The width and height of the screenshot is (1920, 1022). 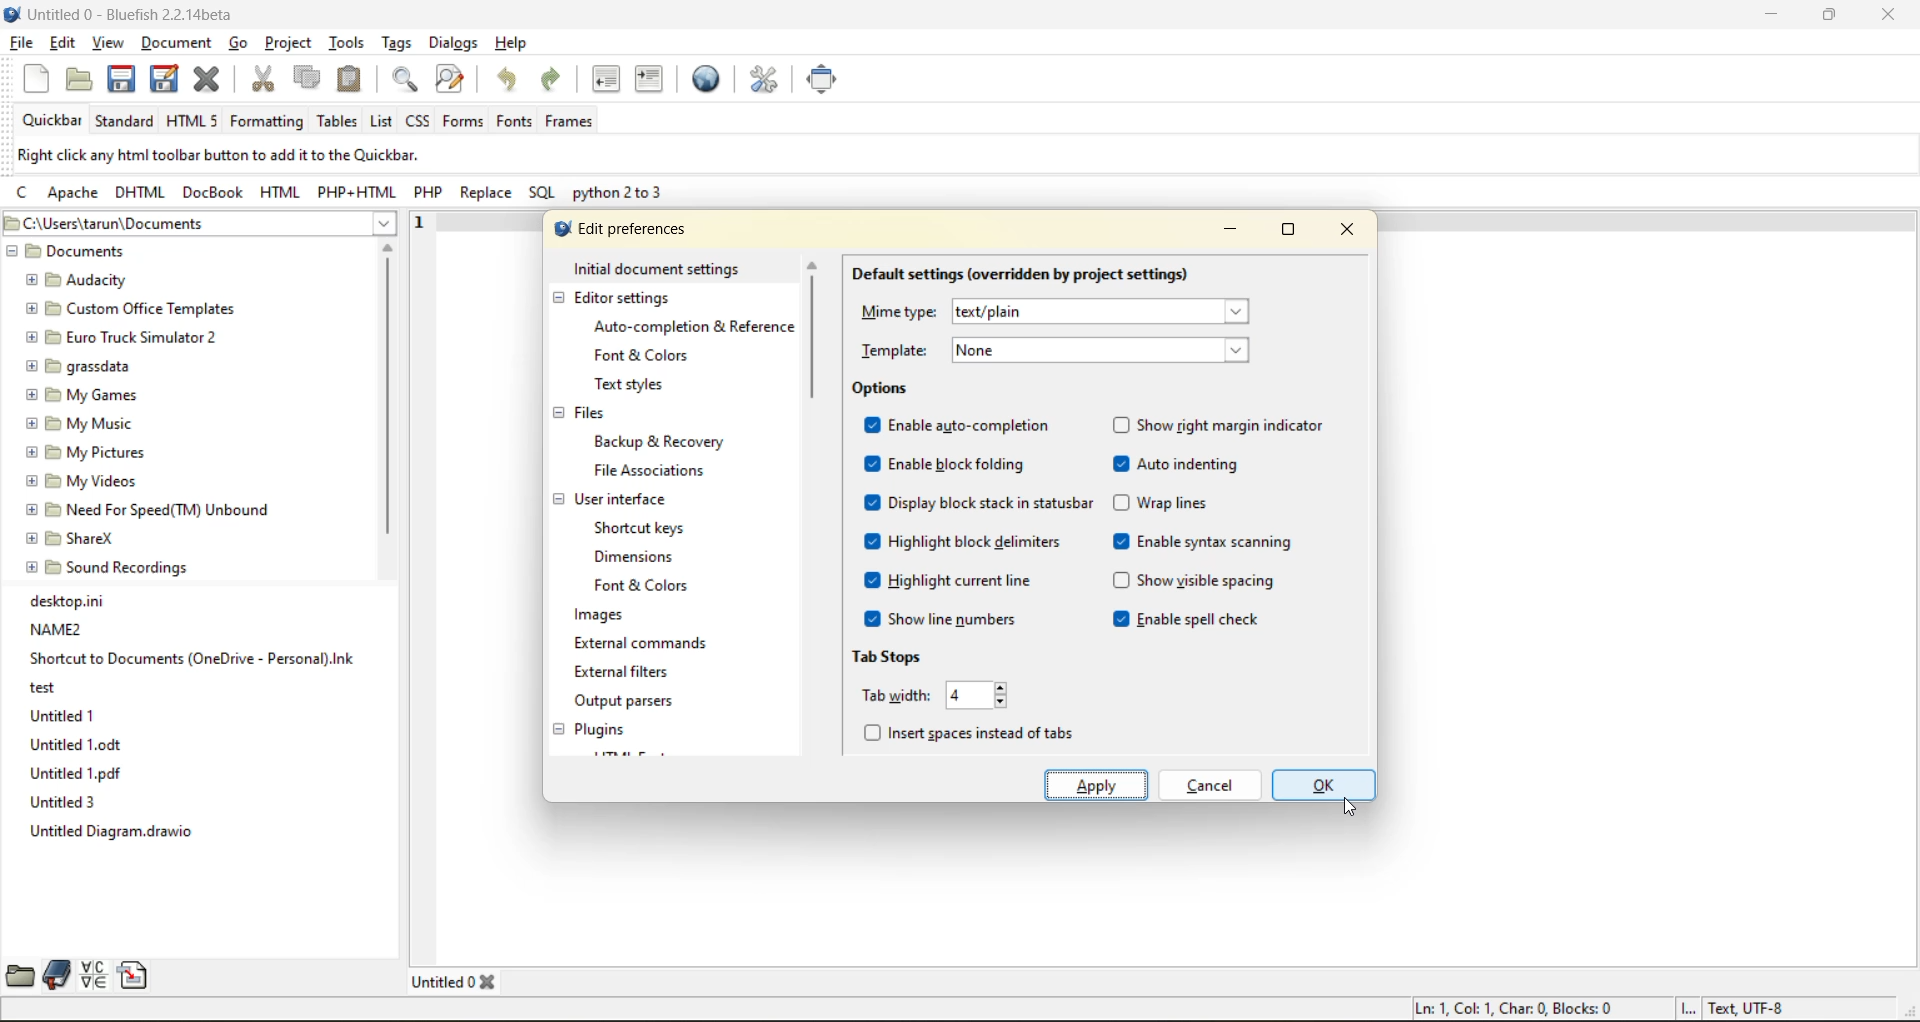 What do you see at coordinates (193, 122) in the screenshot?
I see `html 5` at bounding box center [193, 122].